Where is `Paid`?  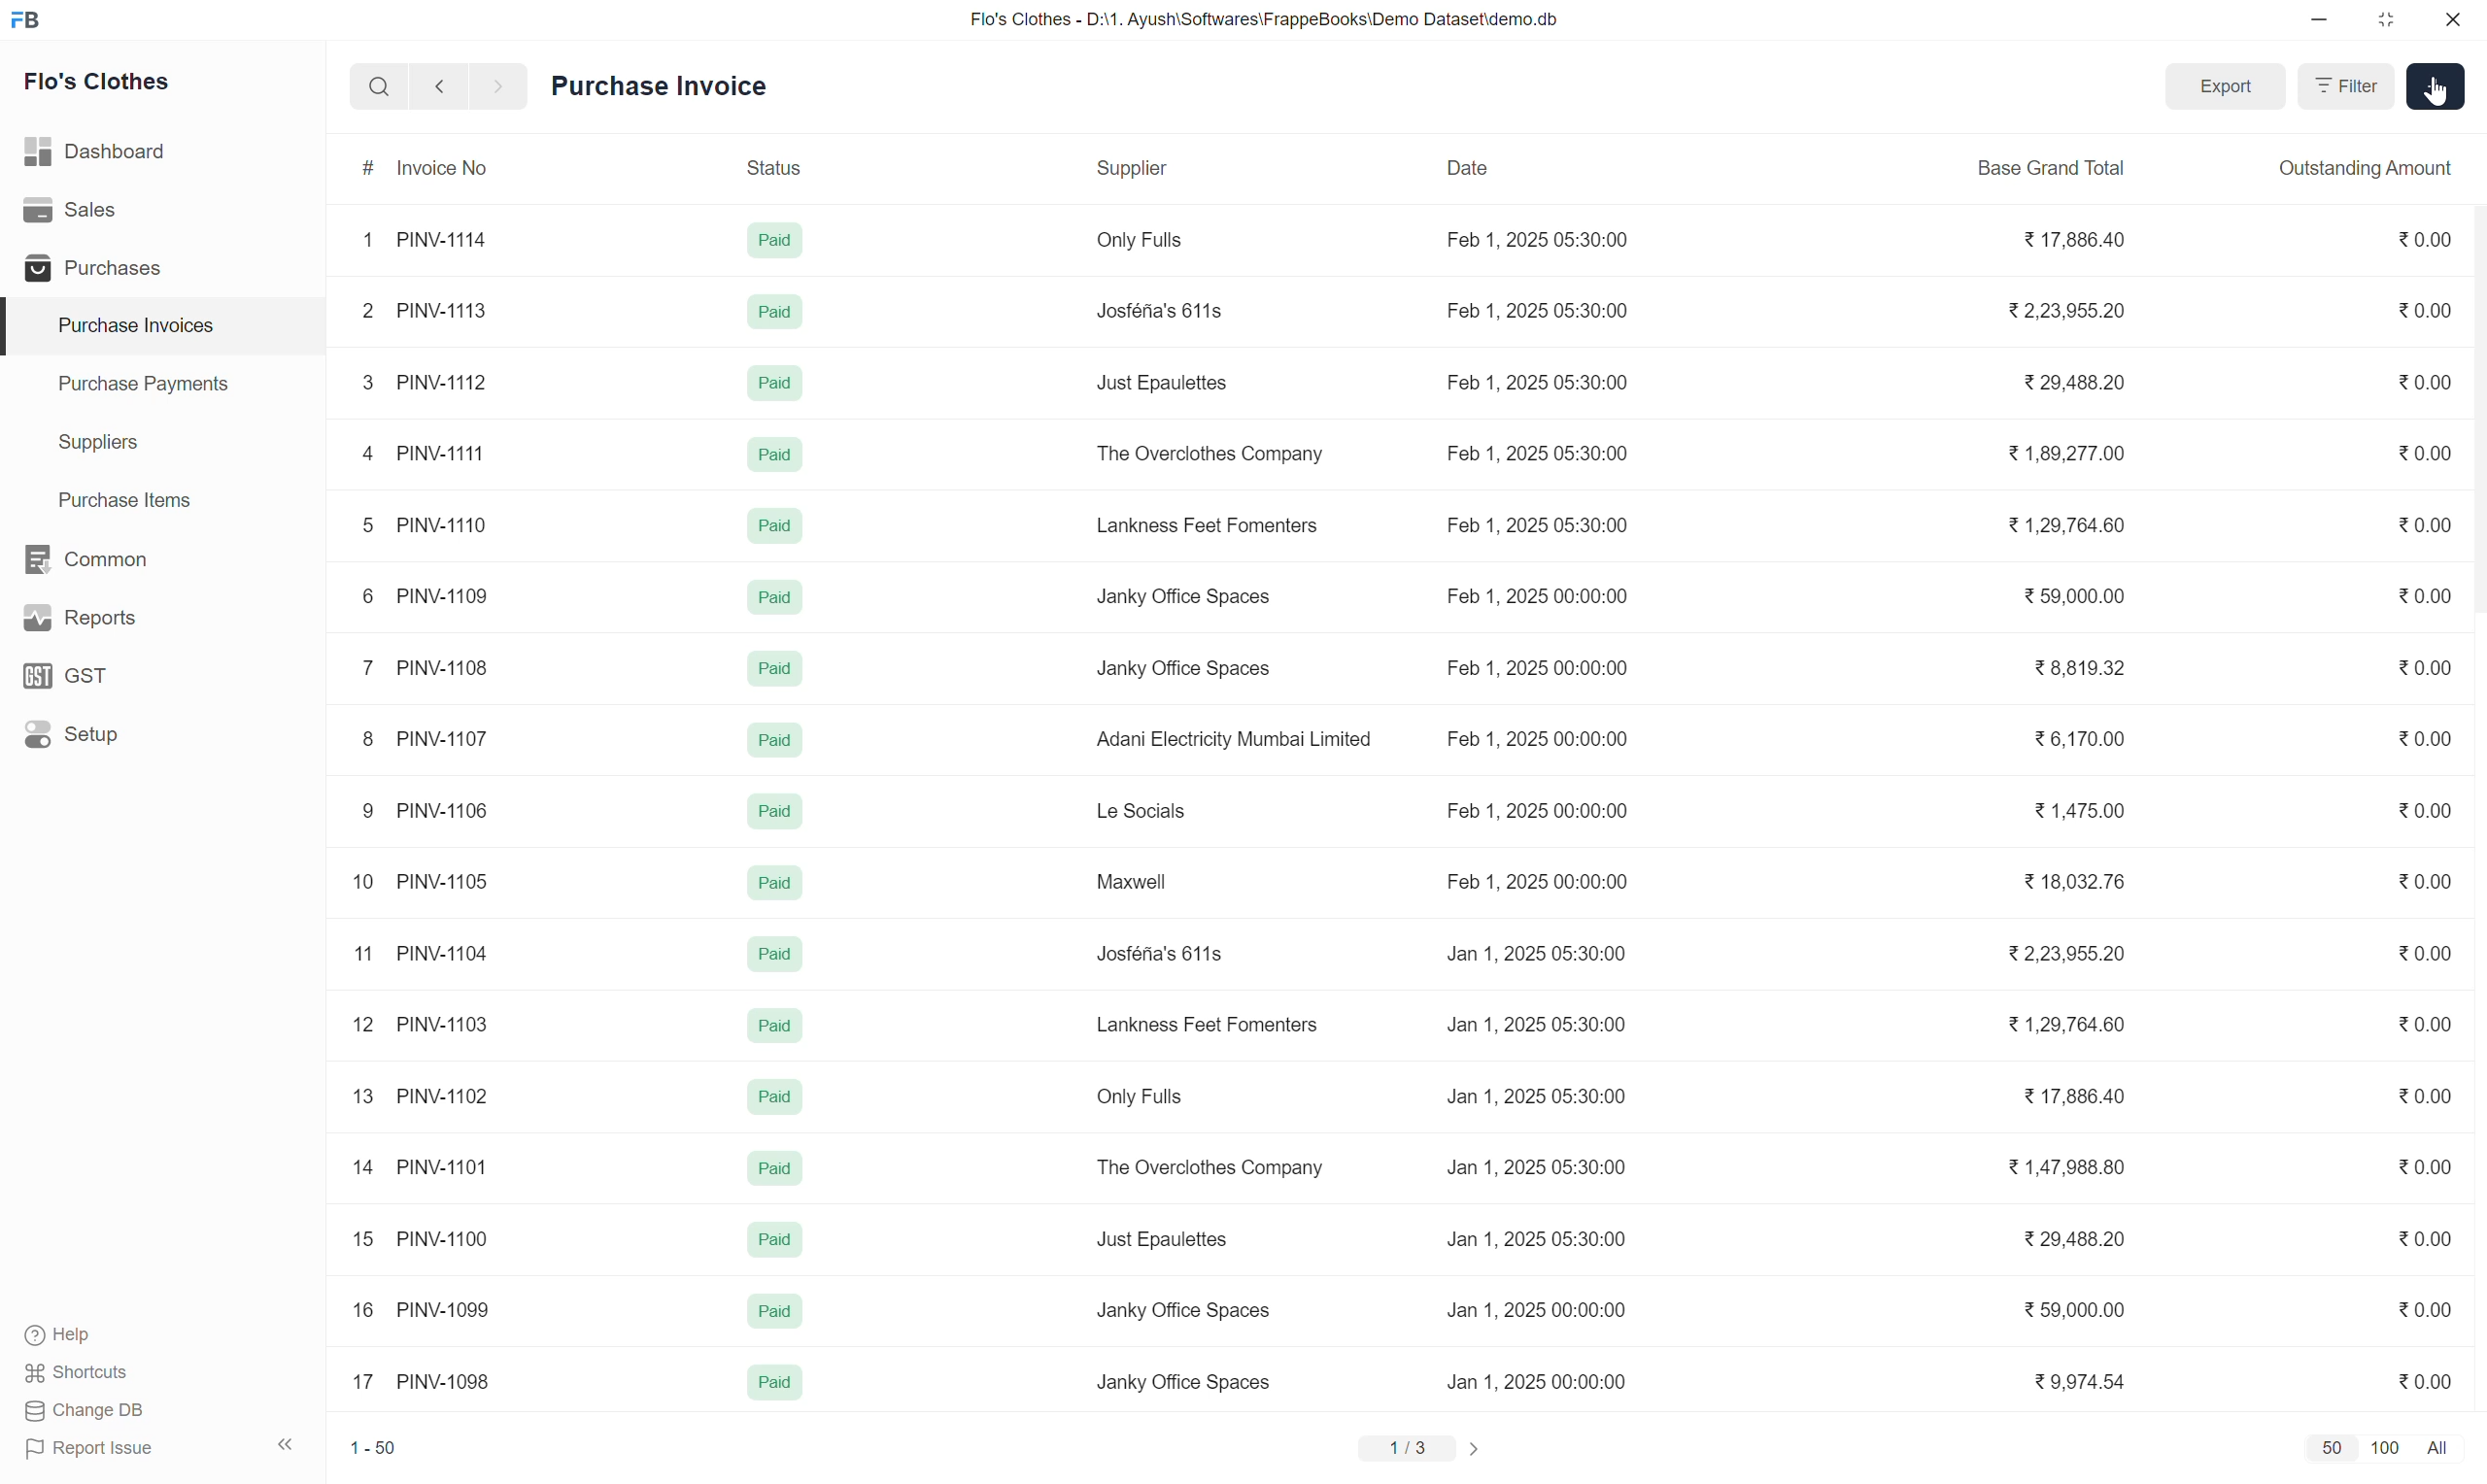 Paid is located at coordinates (777, 1096).